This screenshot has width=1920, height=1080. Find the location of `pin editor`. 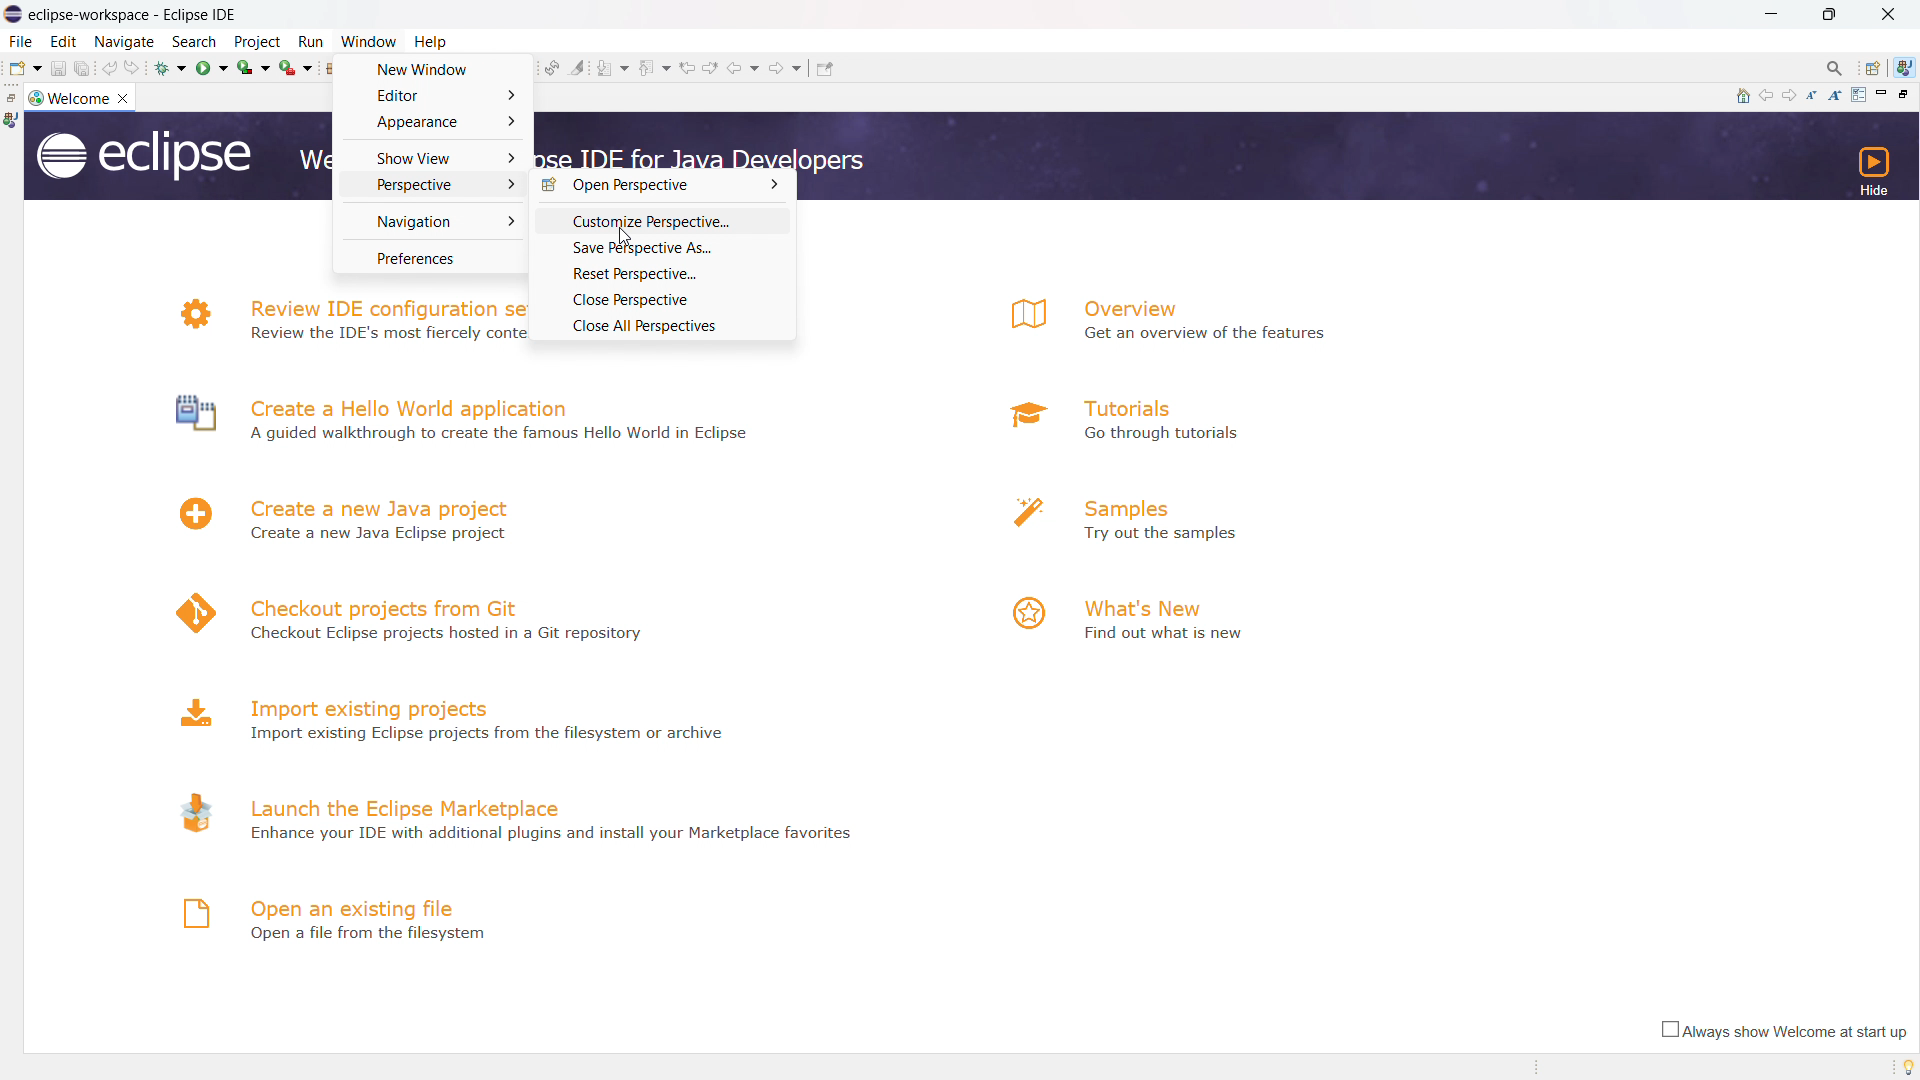

pin editor is located at coordinates (825, 68).